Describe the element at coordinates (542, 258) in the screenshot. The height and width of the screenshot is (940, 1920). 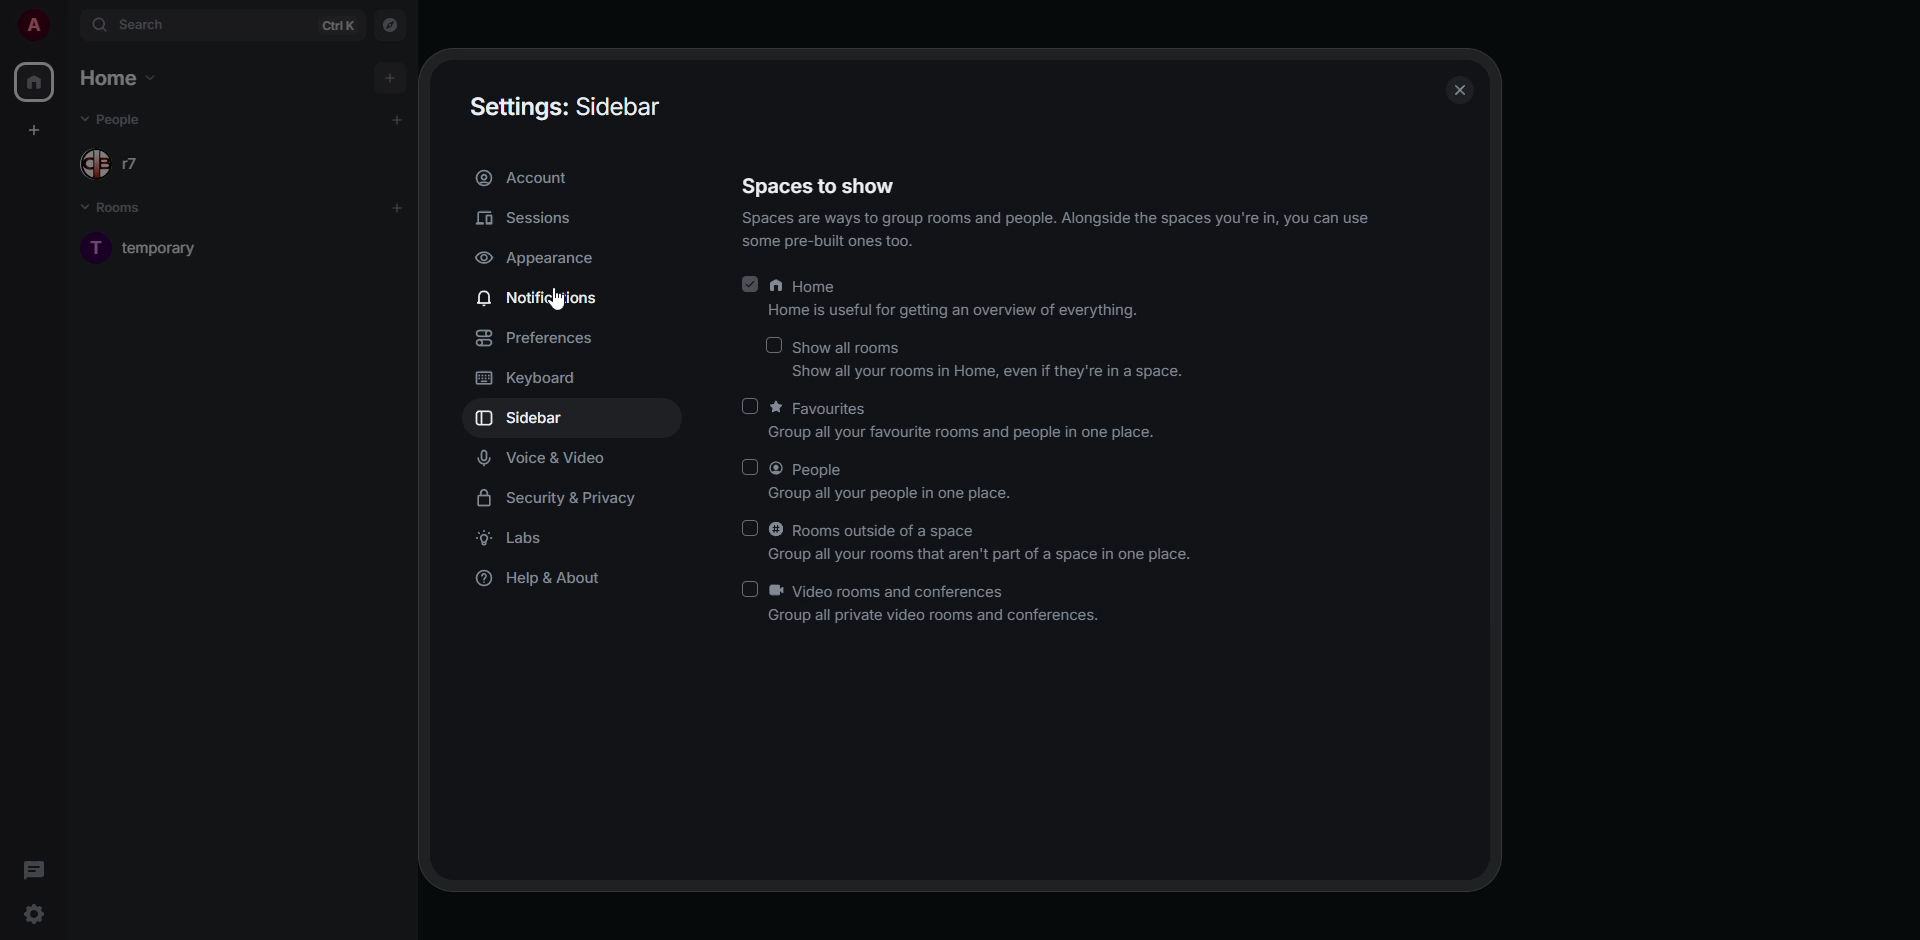
I see `appearance` at that location.